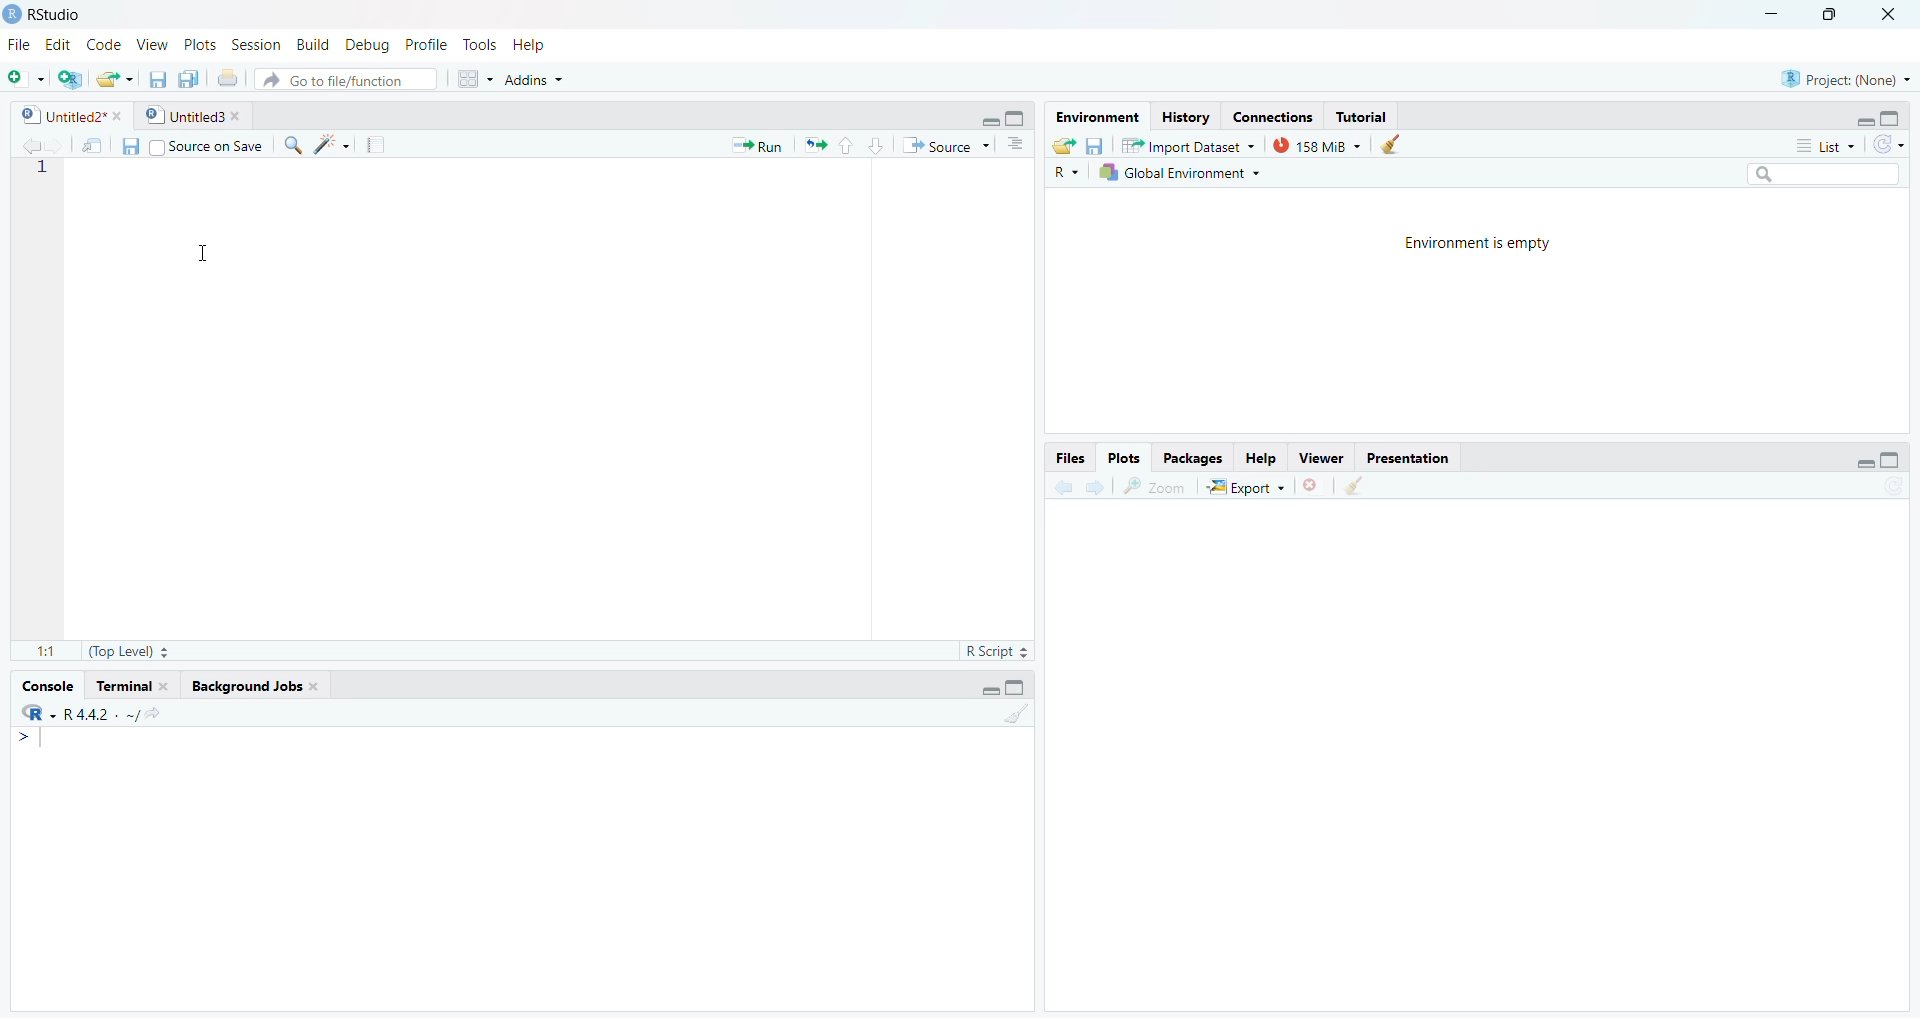 The image size is (1920, 1018). Describe the element at coordinates (1067, 457) in the screenshot. I see `Files` at that location.